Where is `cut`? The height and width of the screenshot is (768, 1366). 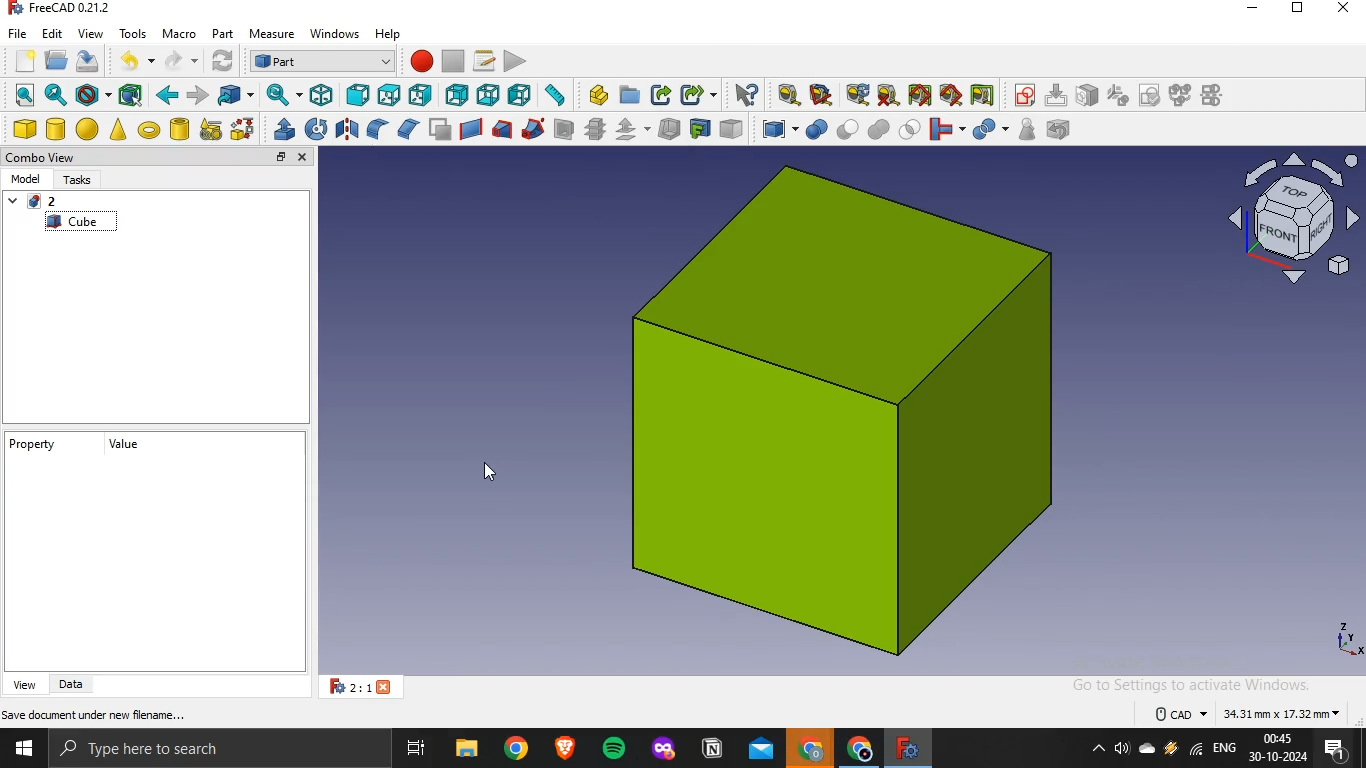 cut is located at coordinates (847, 129).